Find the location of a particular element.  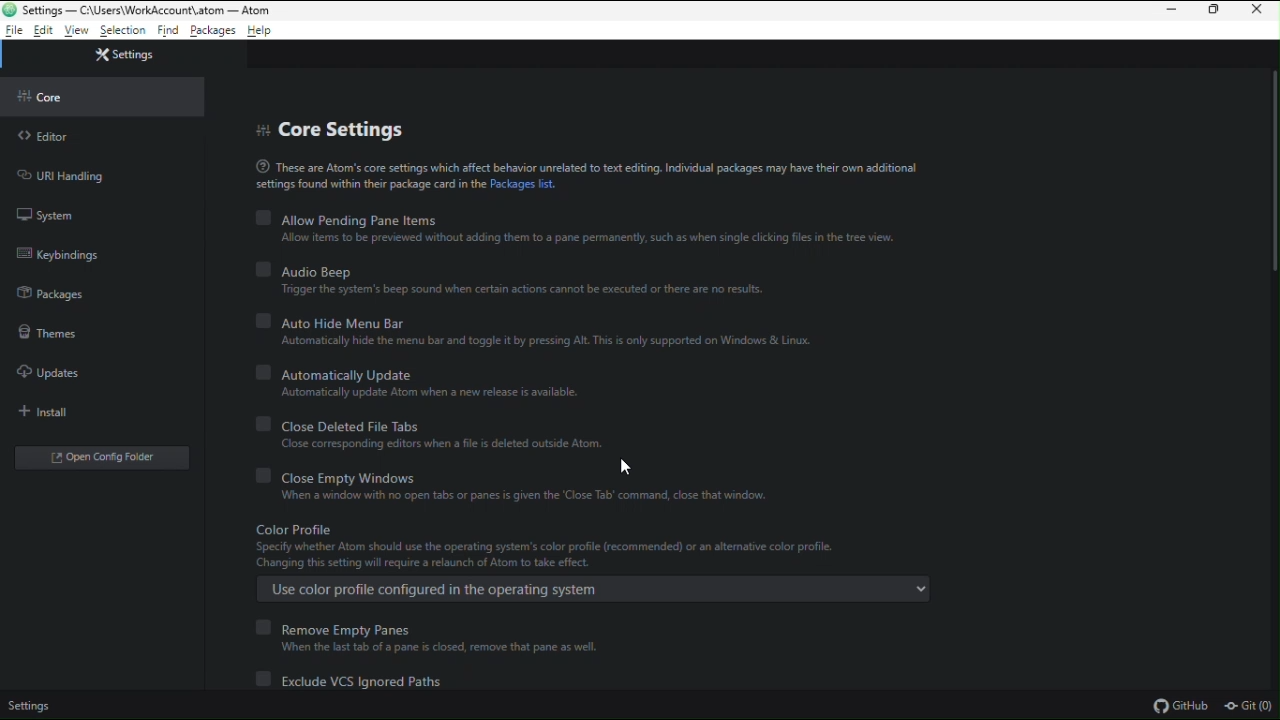

use color profile configured in the operating system is located at coordinates (589, 591).